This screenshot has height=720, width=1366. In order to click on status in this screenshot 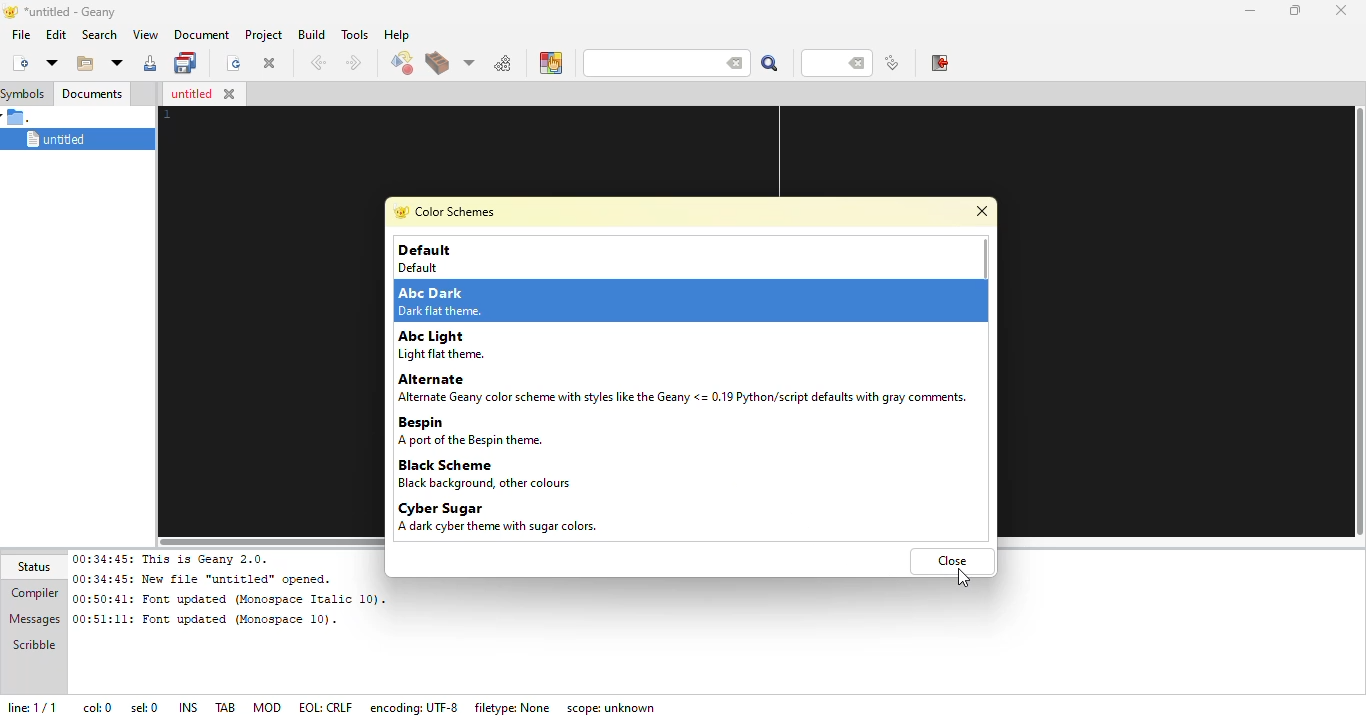, I will do `click(38, 567)`.